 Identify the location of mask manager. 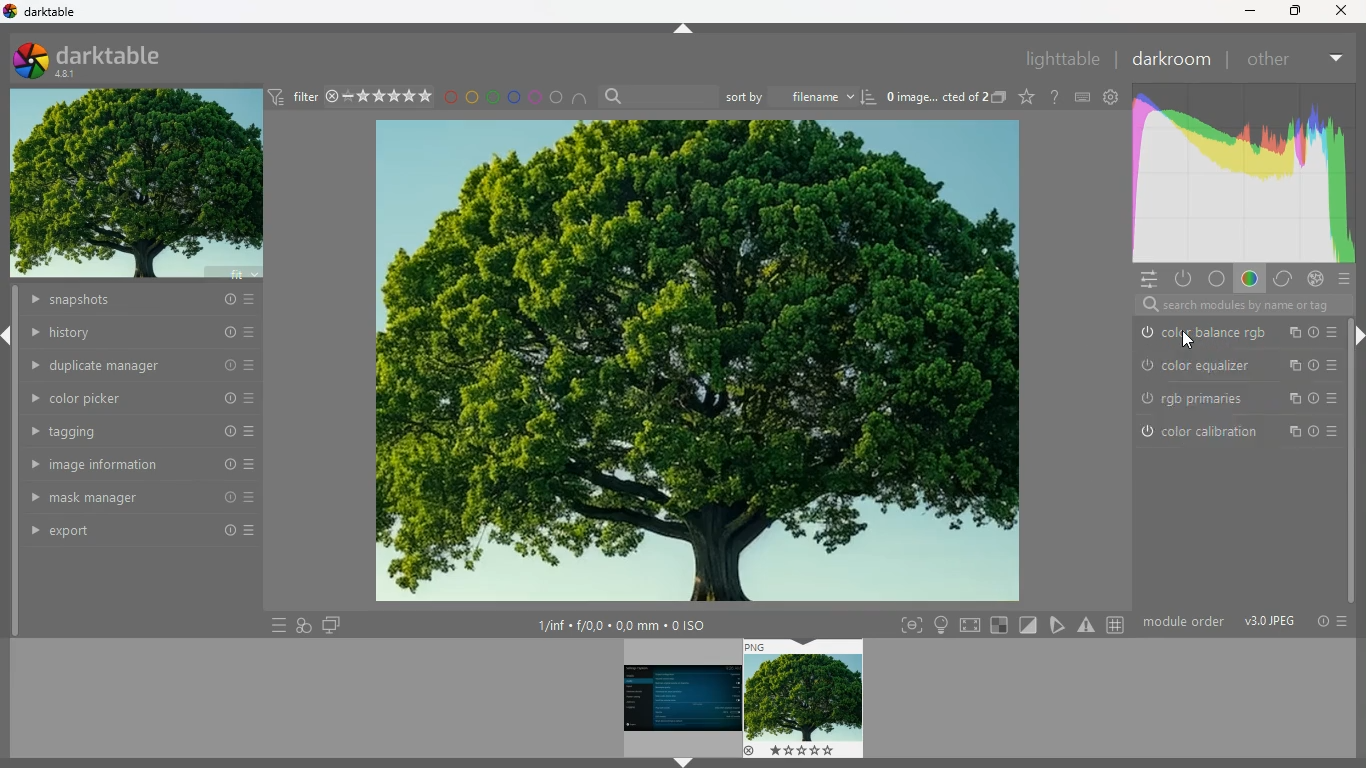
(141, 496).